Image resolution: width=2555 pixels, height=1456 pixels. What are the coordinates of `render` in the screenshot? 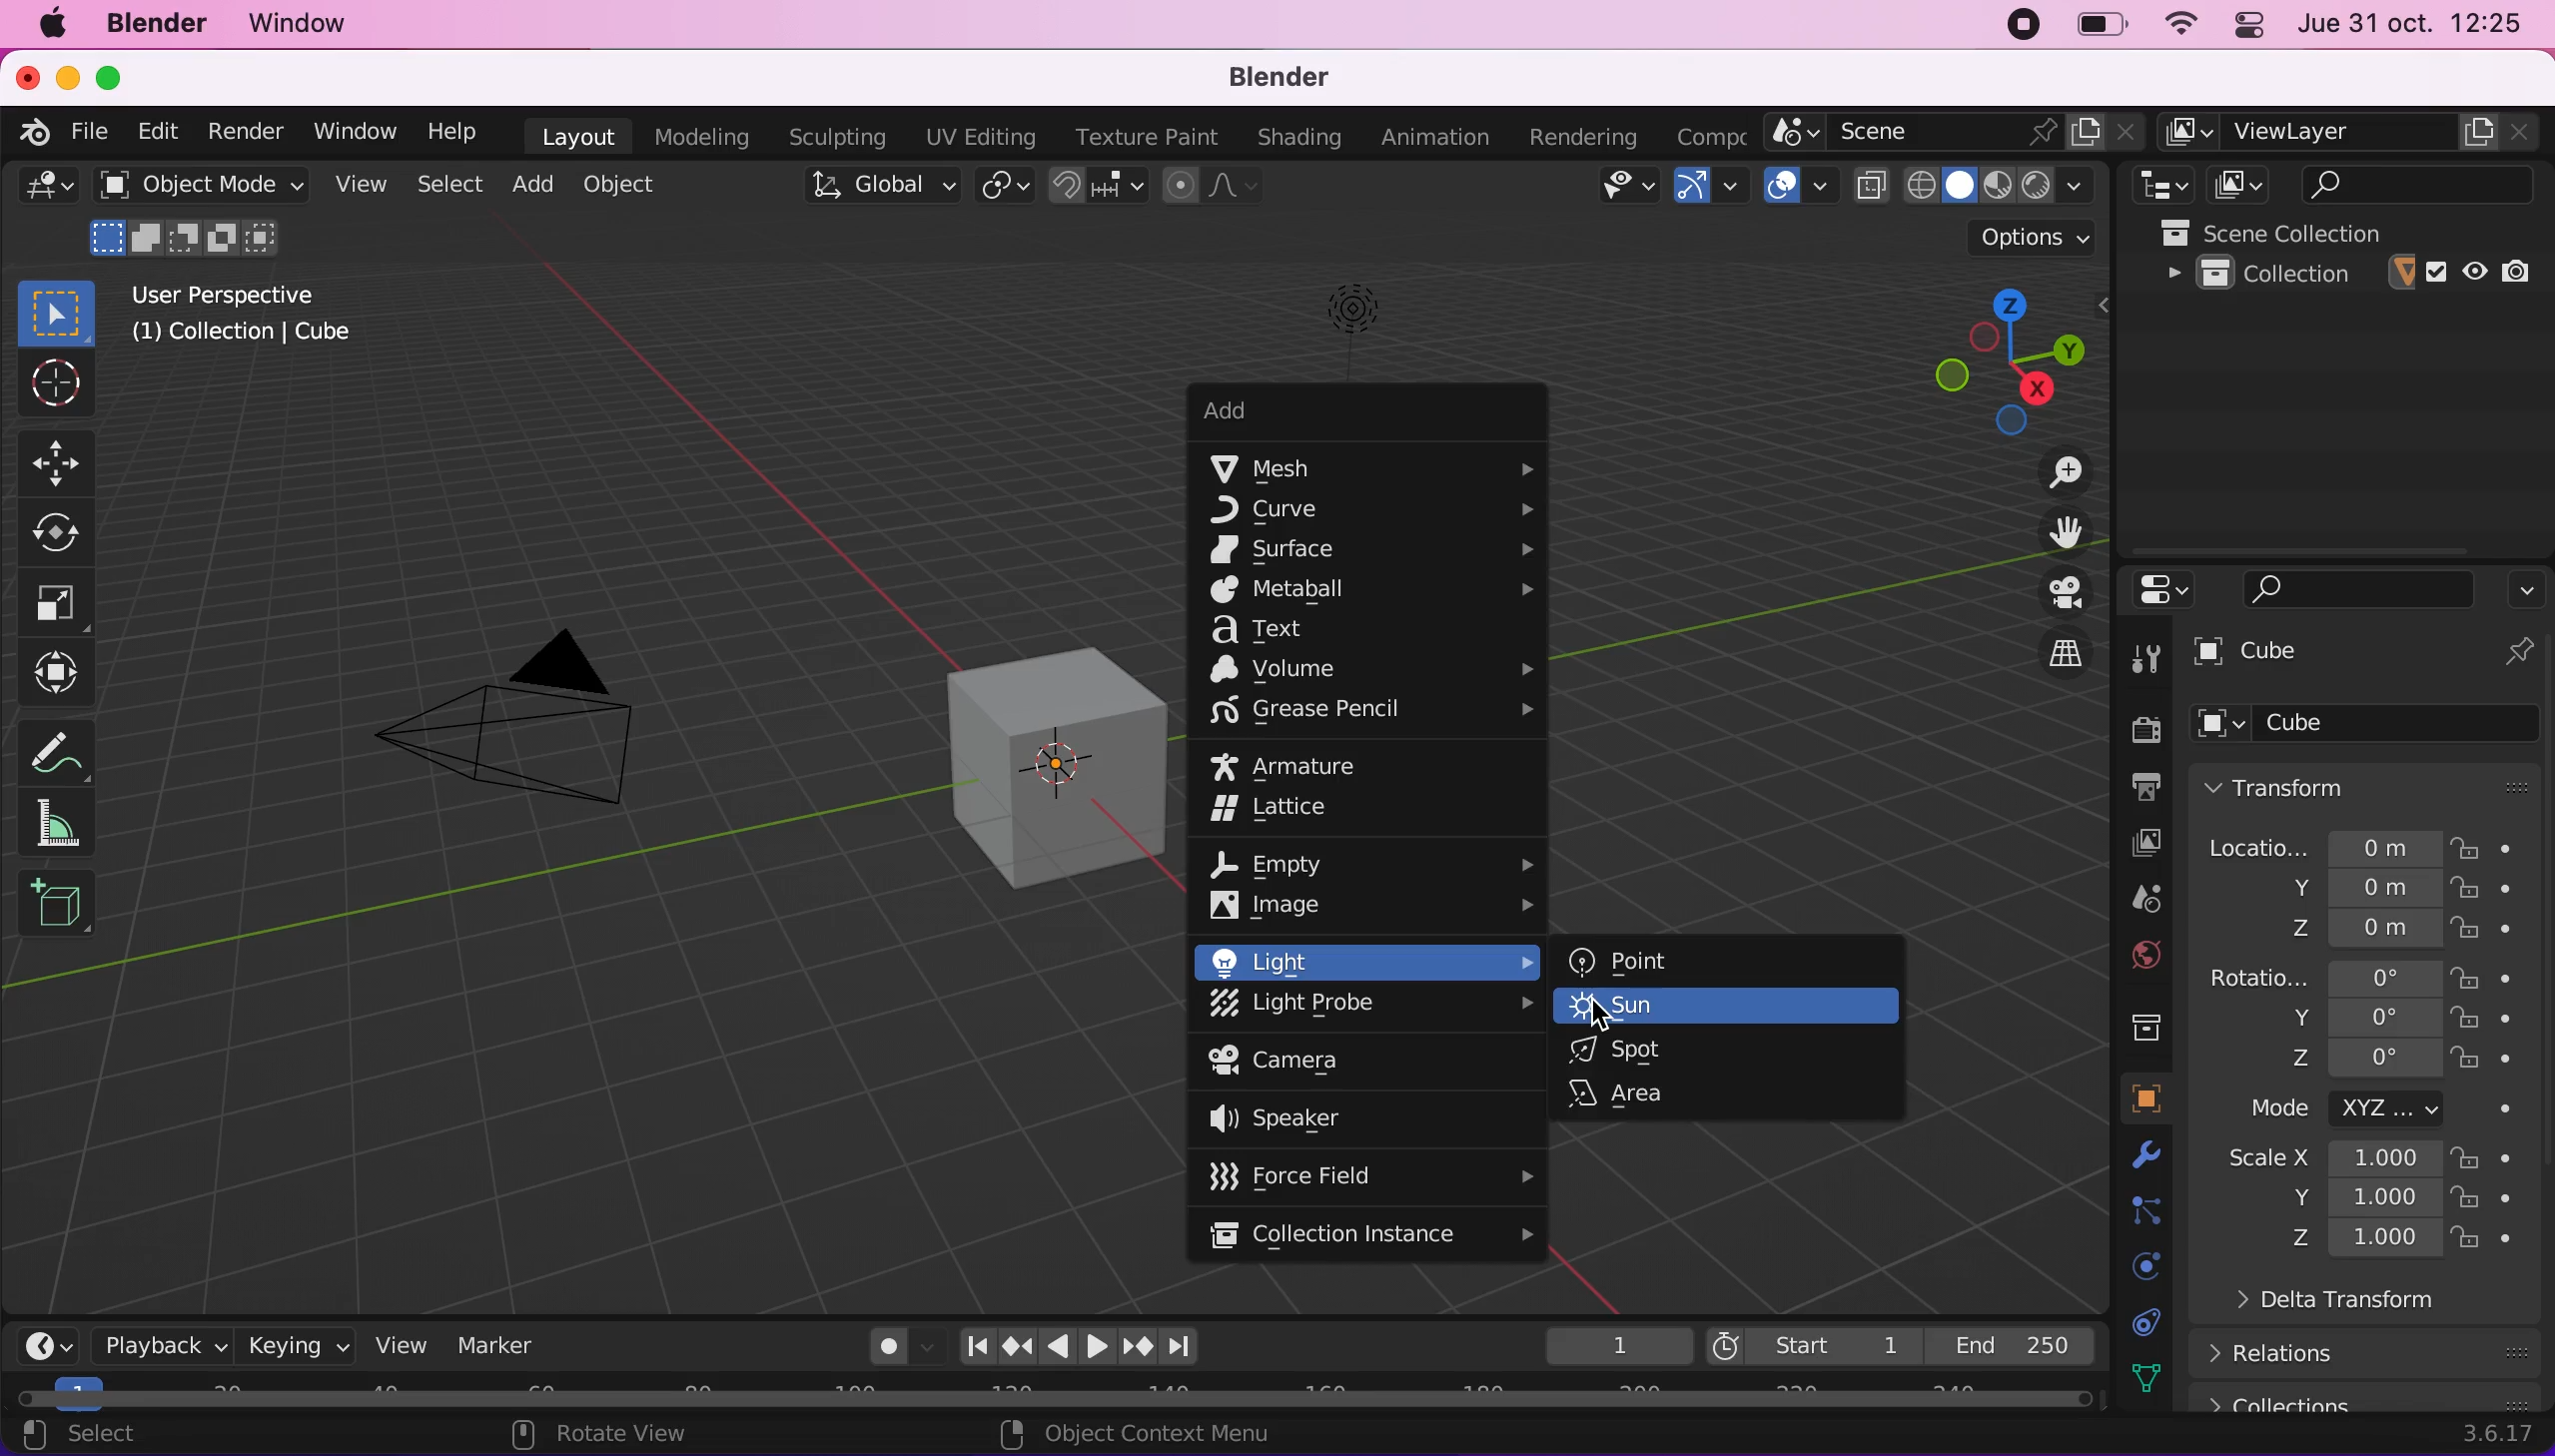 It's located at (243, 131).